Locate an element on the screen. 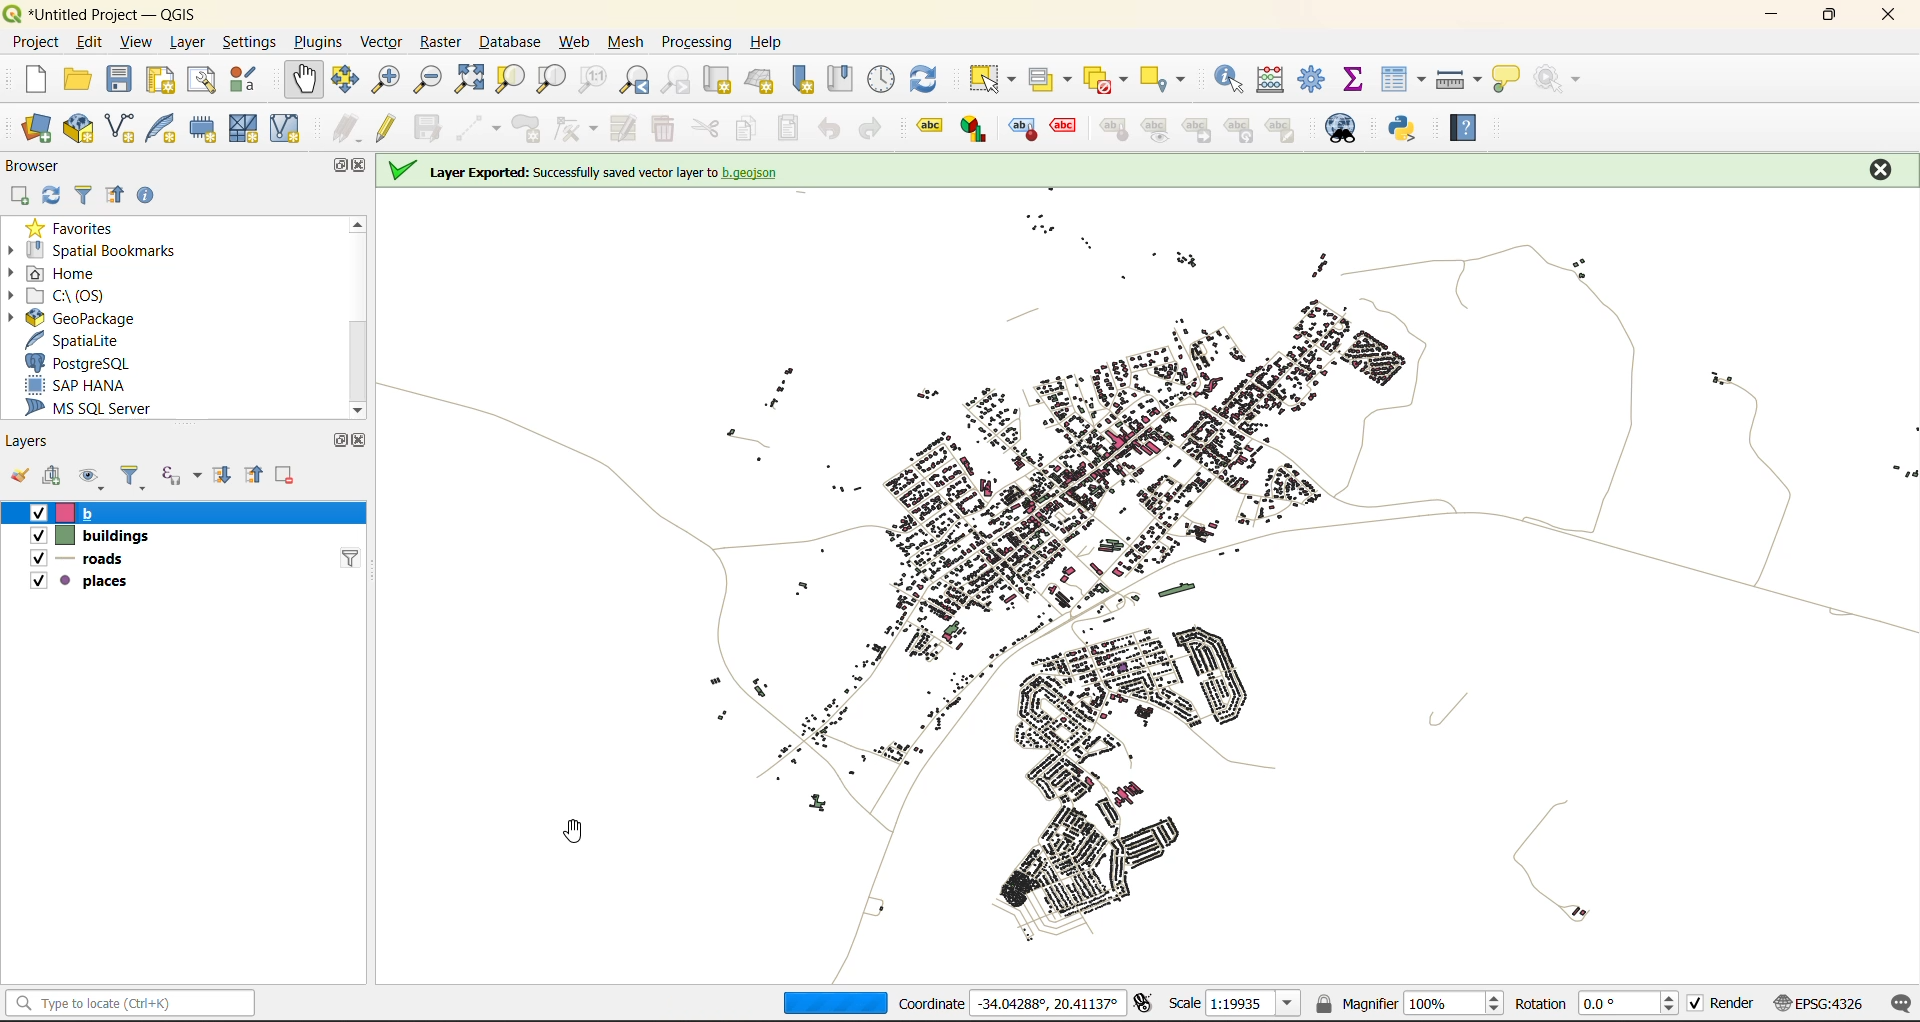 The width and height of the screenshot is (1920, 1022). filter by expression is located at coordinates (181, 477).